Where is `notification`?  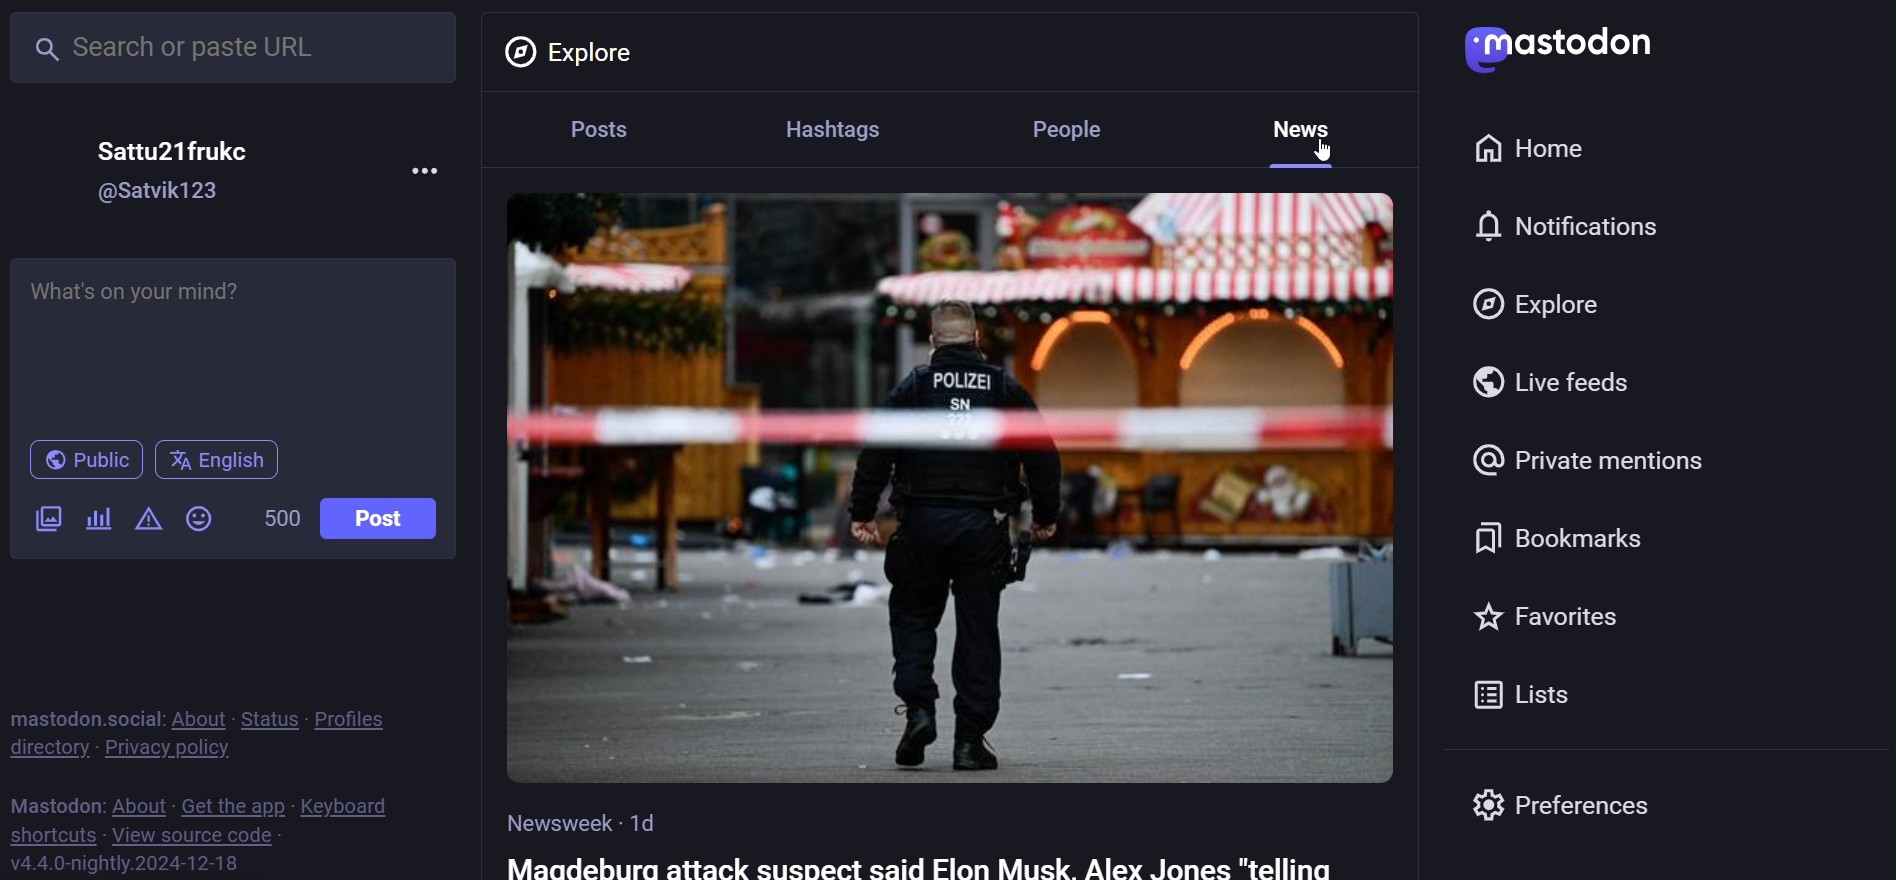 notification is located at coordinates (1568, 225).